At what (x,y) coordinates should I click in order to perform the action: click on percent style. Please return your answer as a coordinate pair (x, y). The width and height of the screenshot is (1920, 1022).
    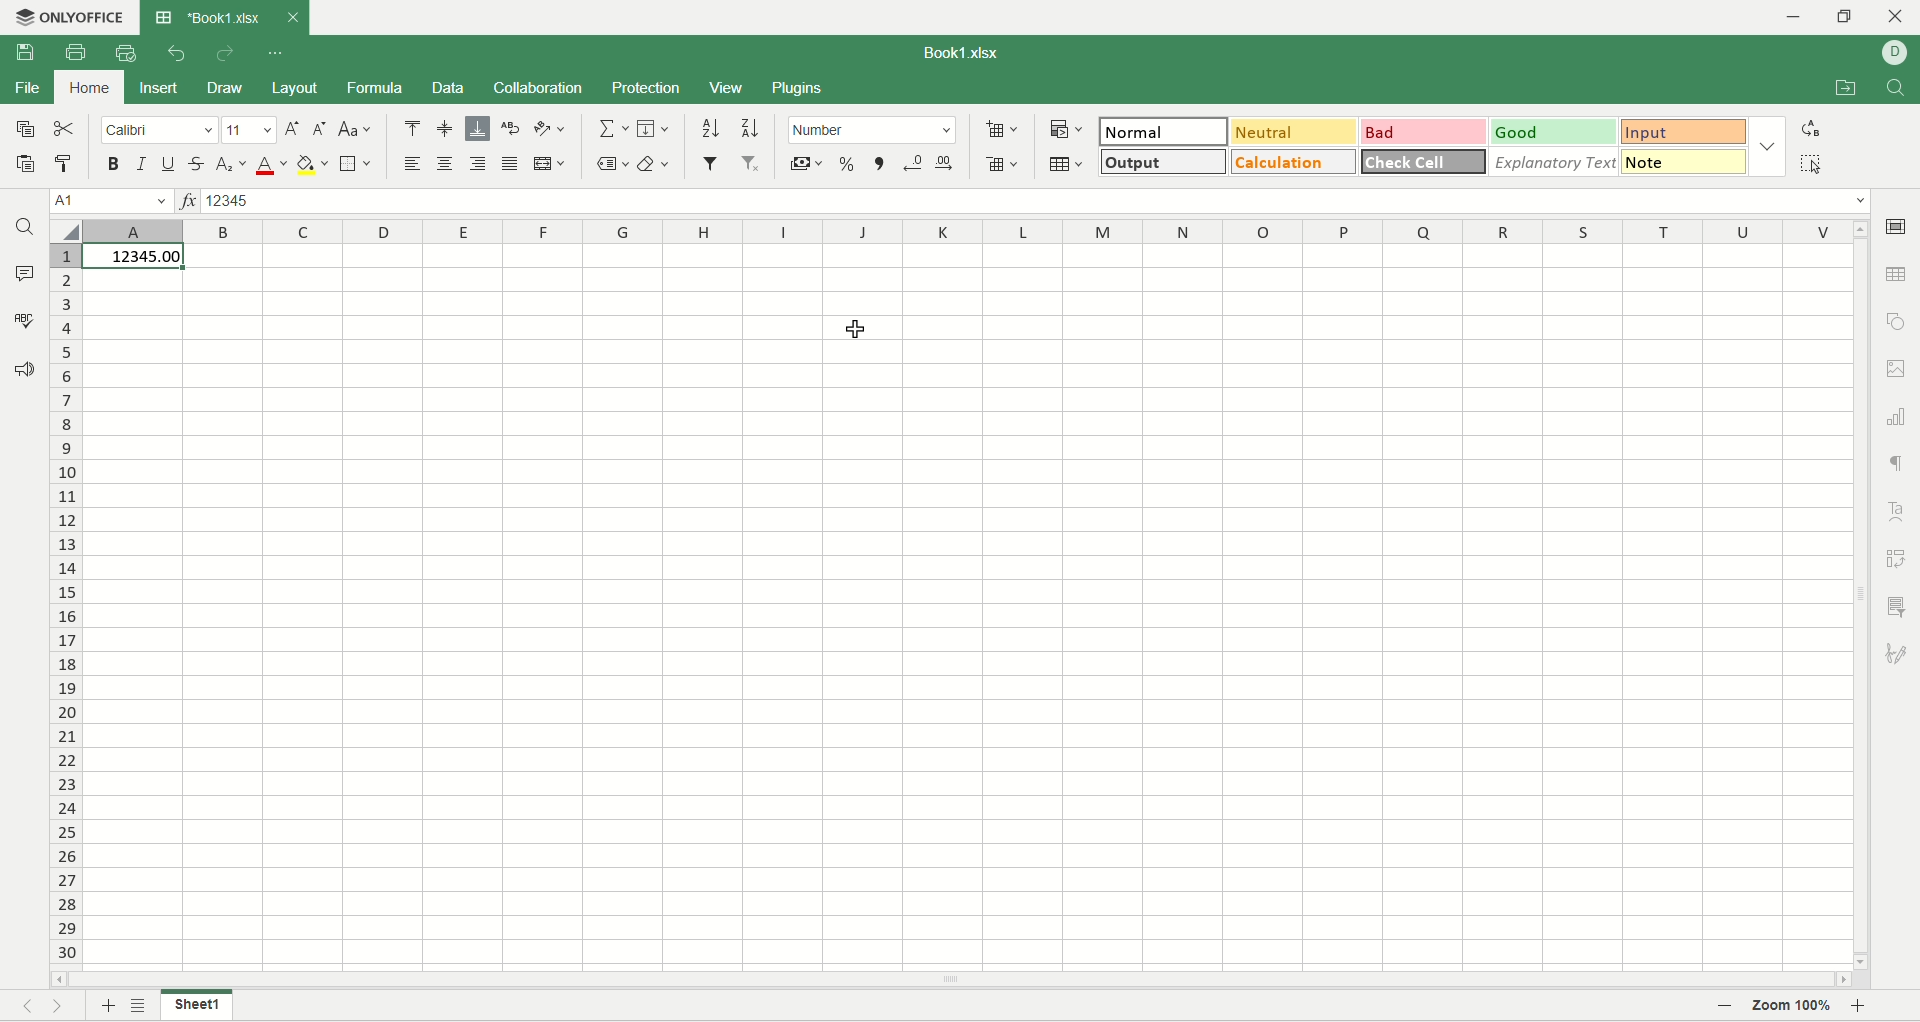
    Looking at the image, I should click on (847, 168).